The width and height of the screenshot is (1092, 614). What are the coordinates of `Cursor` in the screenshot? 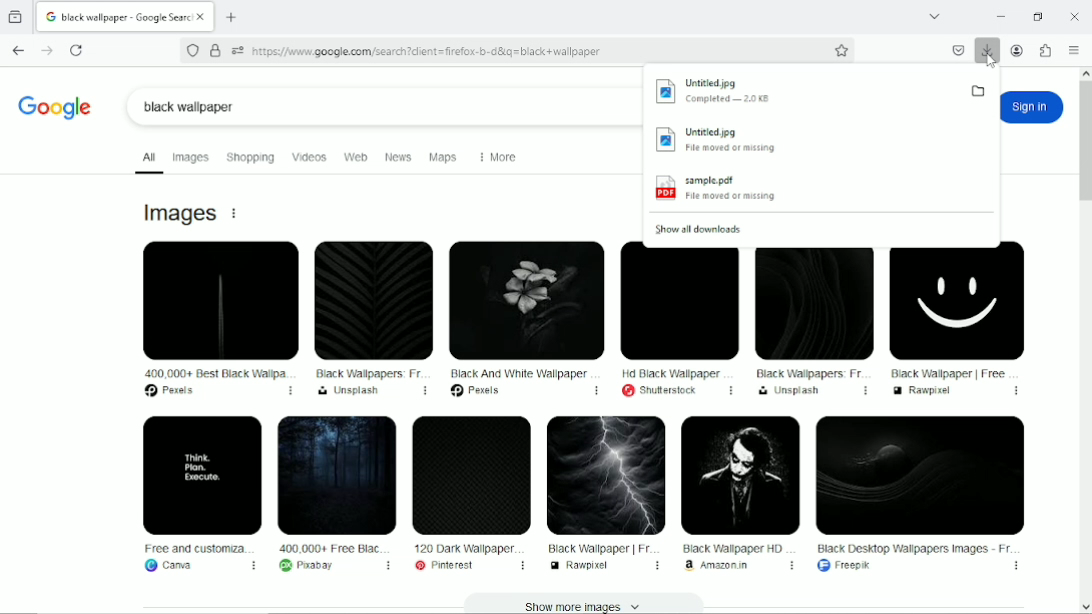 It's located at (990, 64).